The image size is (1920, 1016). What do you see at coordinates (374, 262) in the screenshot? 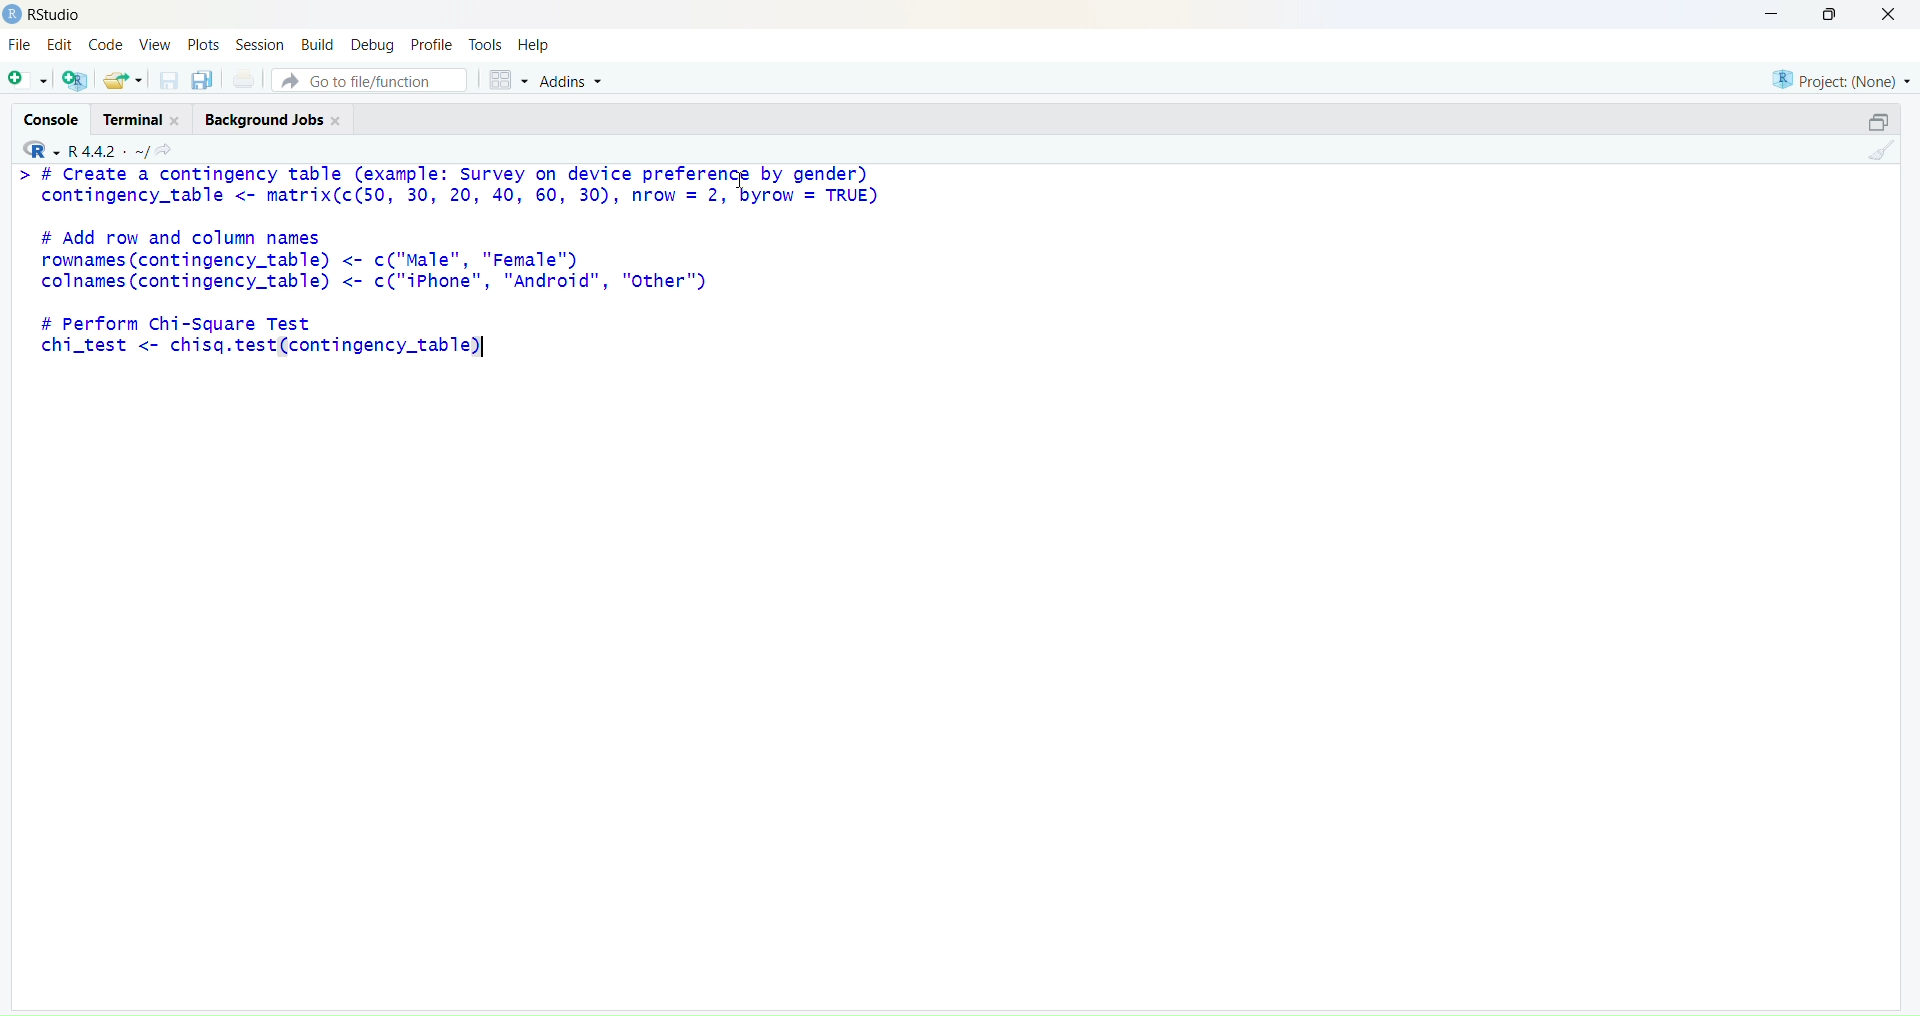
I see `# Add row and column names
rownames (contingency_table) <- c("Male", "Female")
colnames (contingency_table) <- c("iPhone", "Android", "Other")` at bounding box center [374, 262].